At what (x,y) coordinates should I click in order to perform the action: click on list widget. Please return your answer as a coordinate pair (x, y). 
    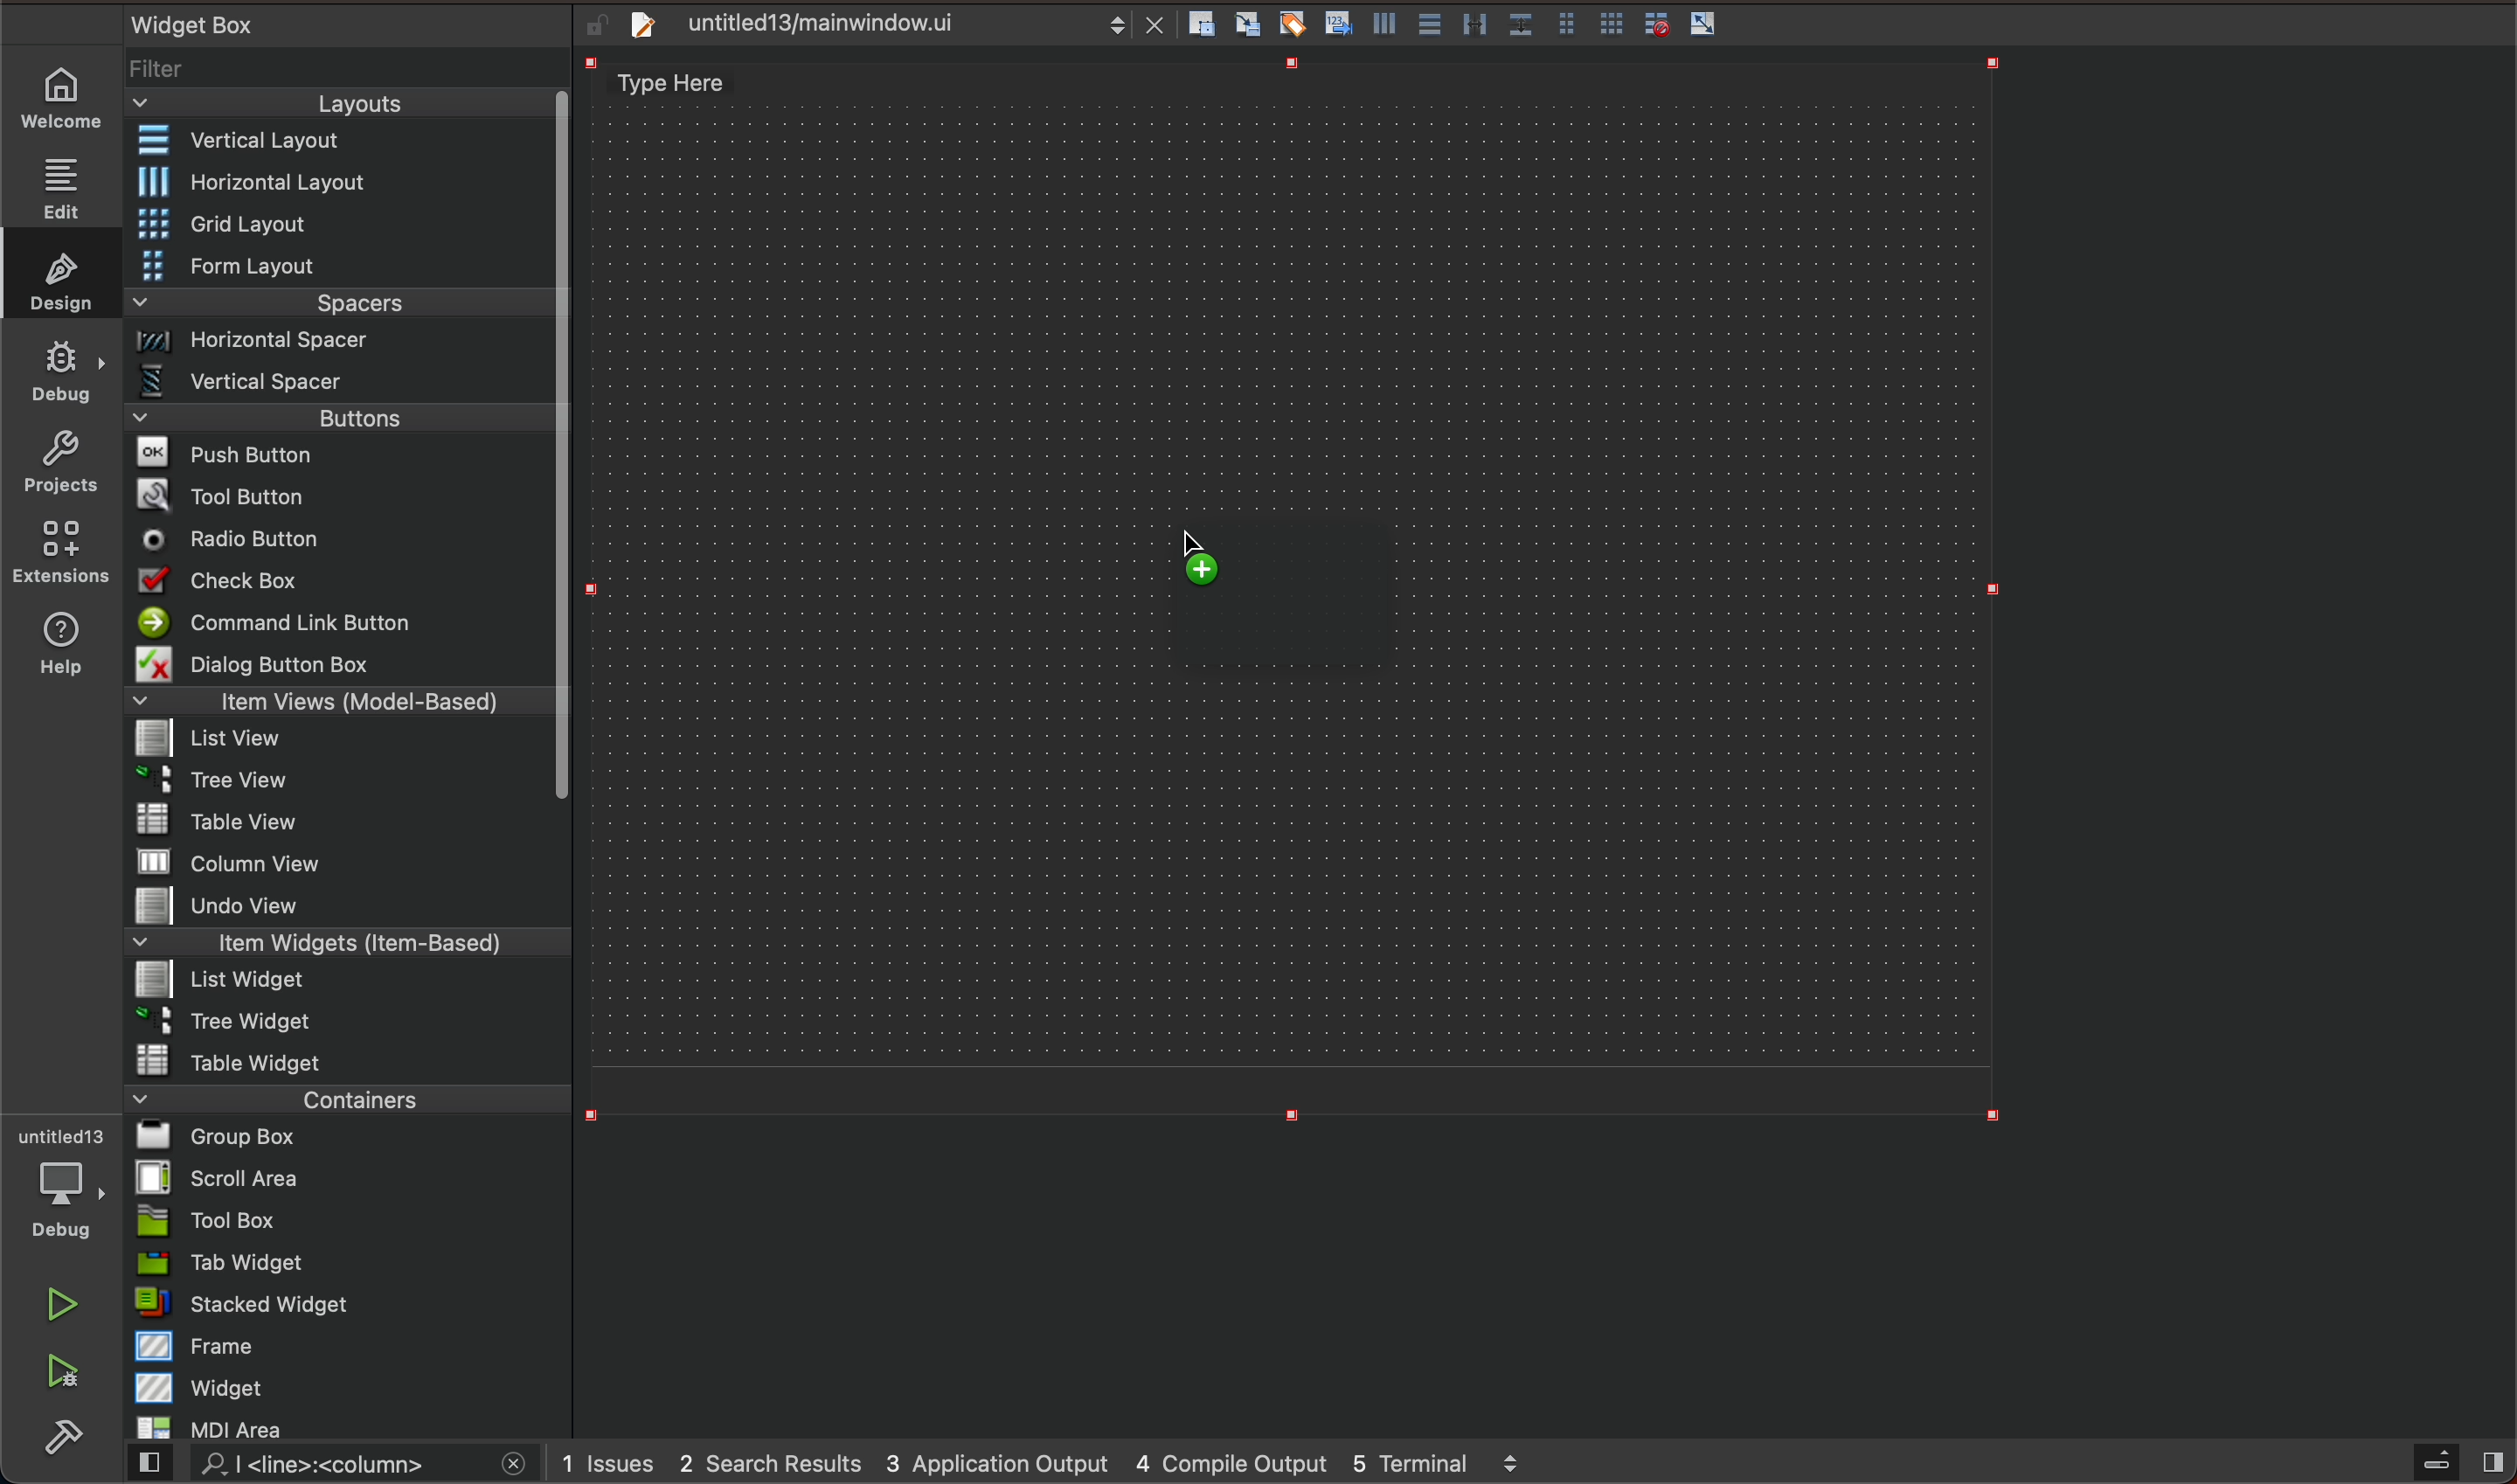
    Looking at the image, I should click on (341, 982).